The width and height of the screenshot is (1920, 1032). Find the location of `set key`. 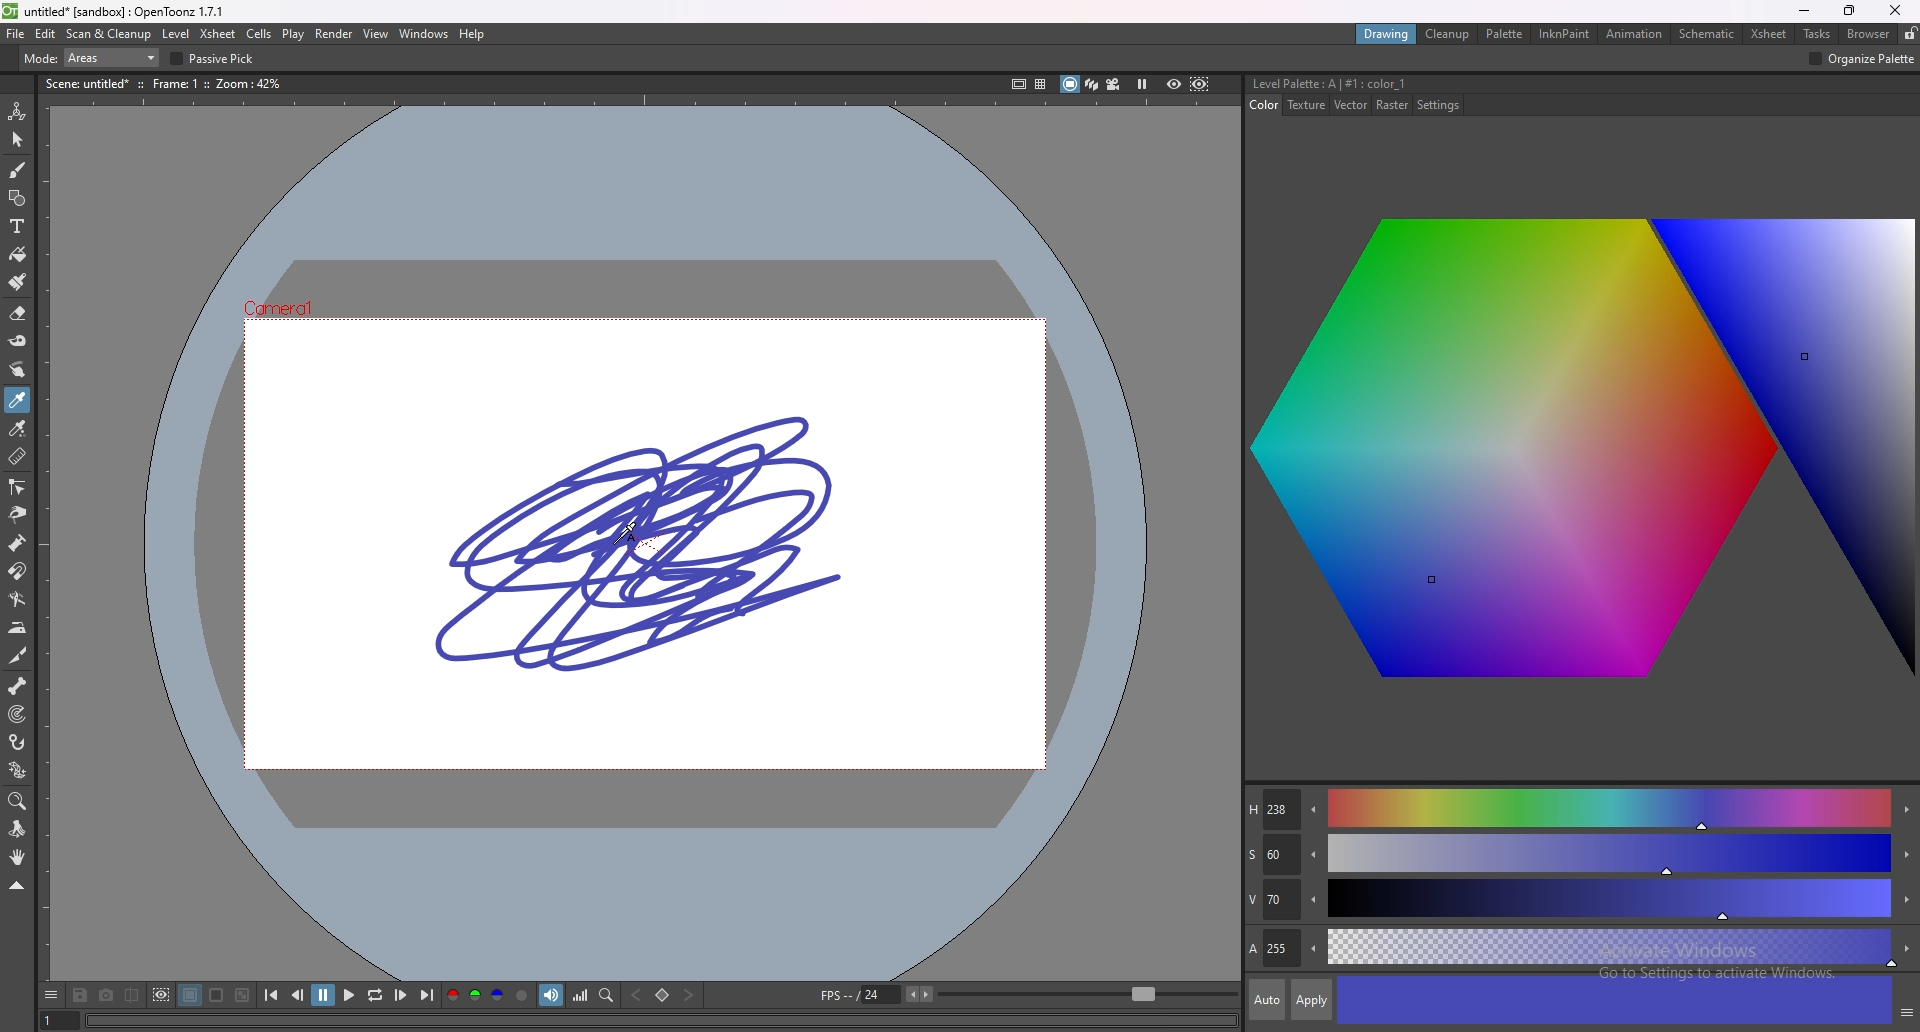

set key is located at coordinates (663, 995).